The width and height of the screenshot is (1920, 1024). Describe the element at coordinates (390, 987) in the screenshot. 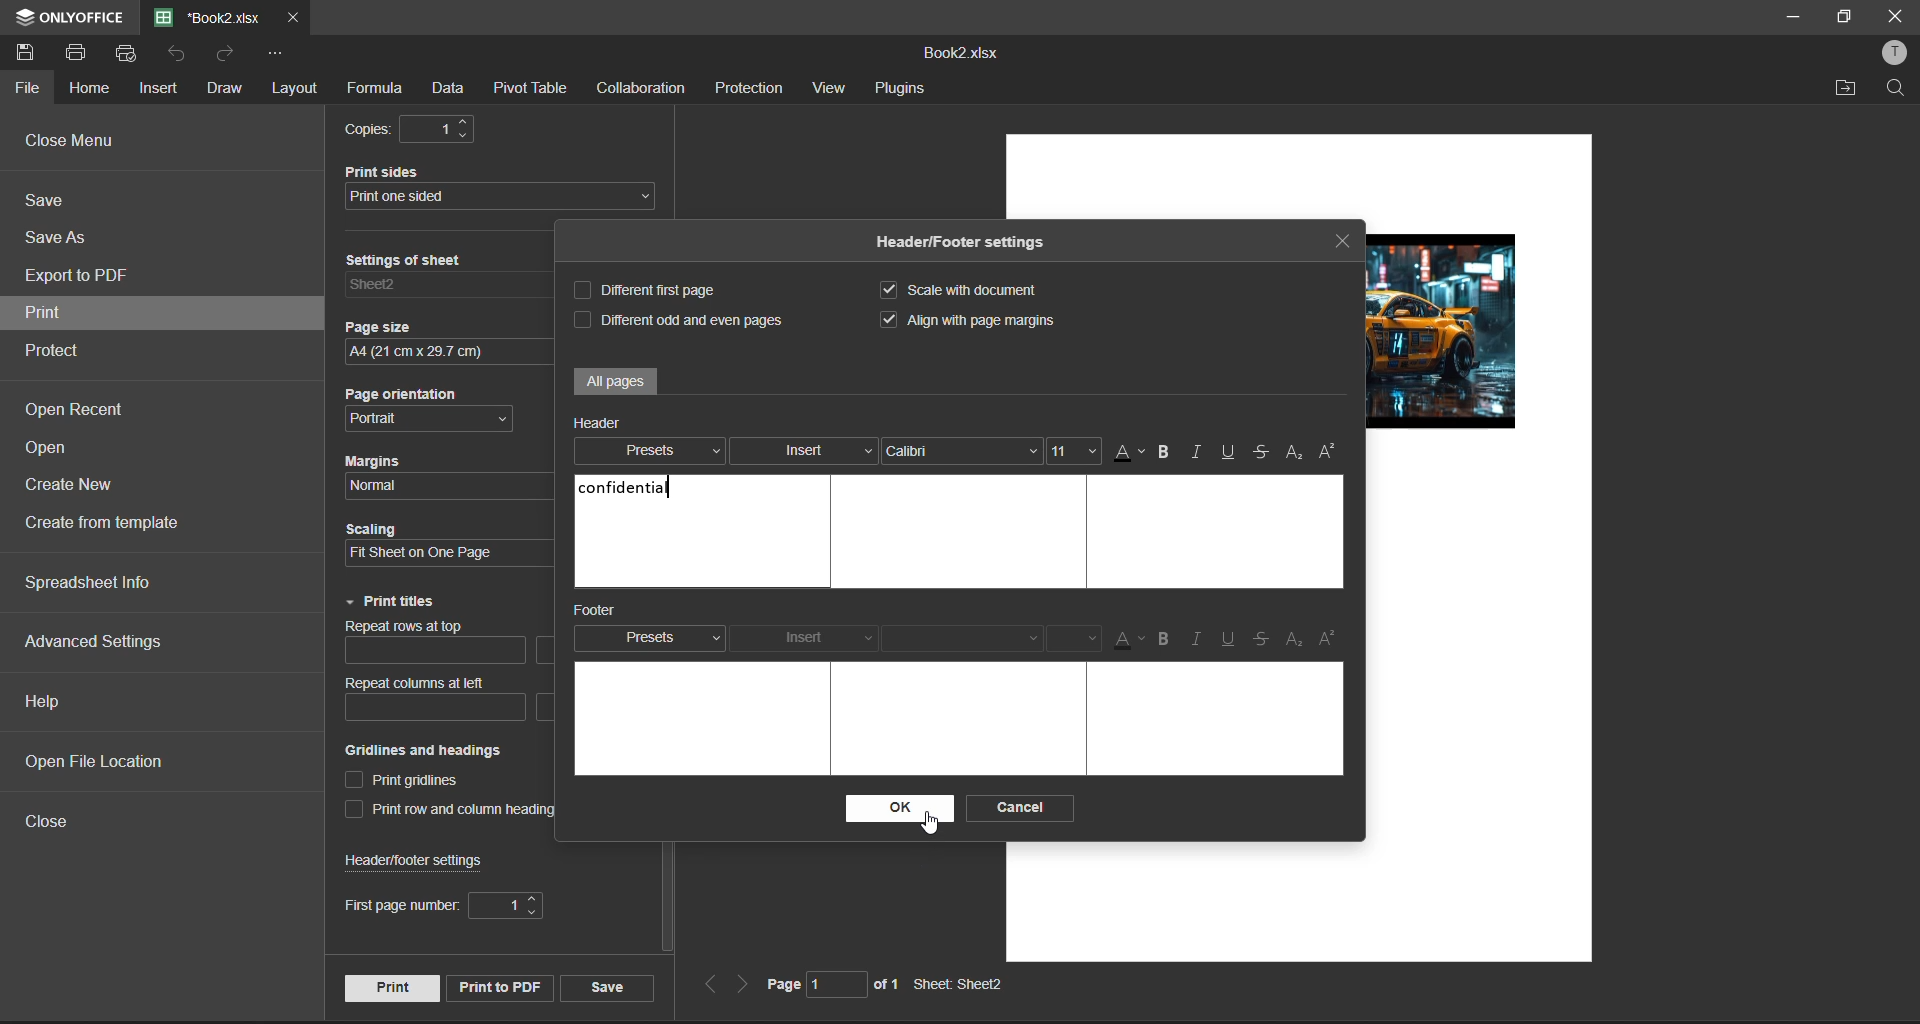

I see `print` at that location.